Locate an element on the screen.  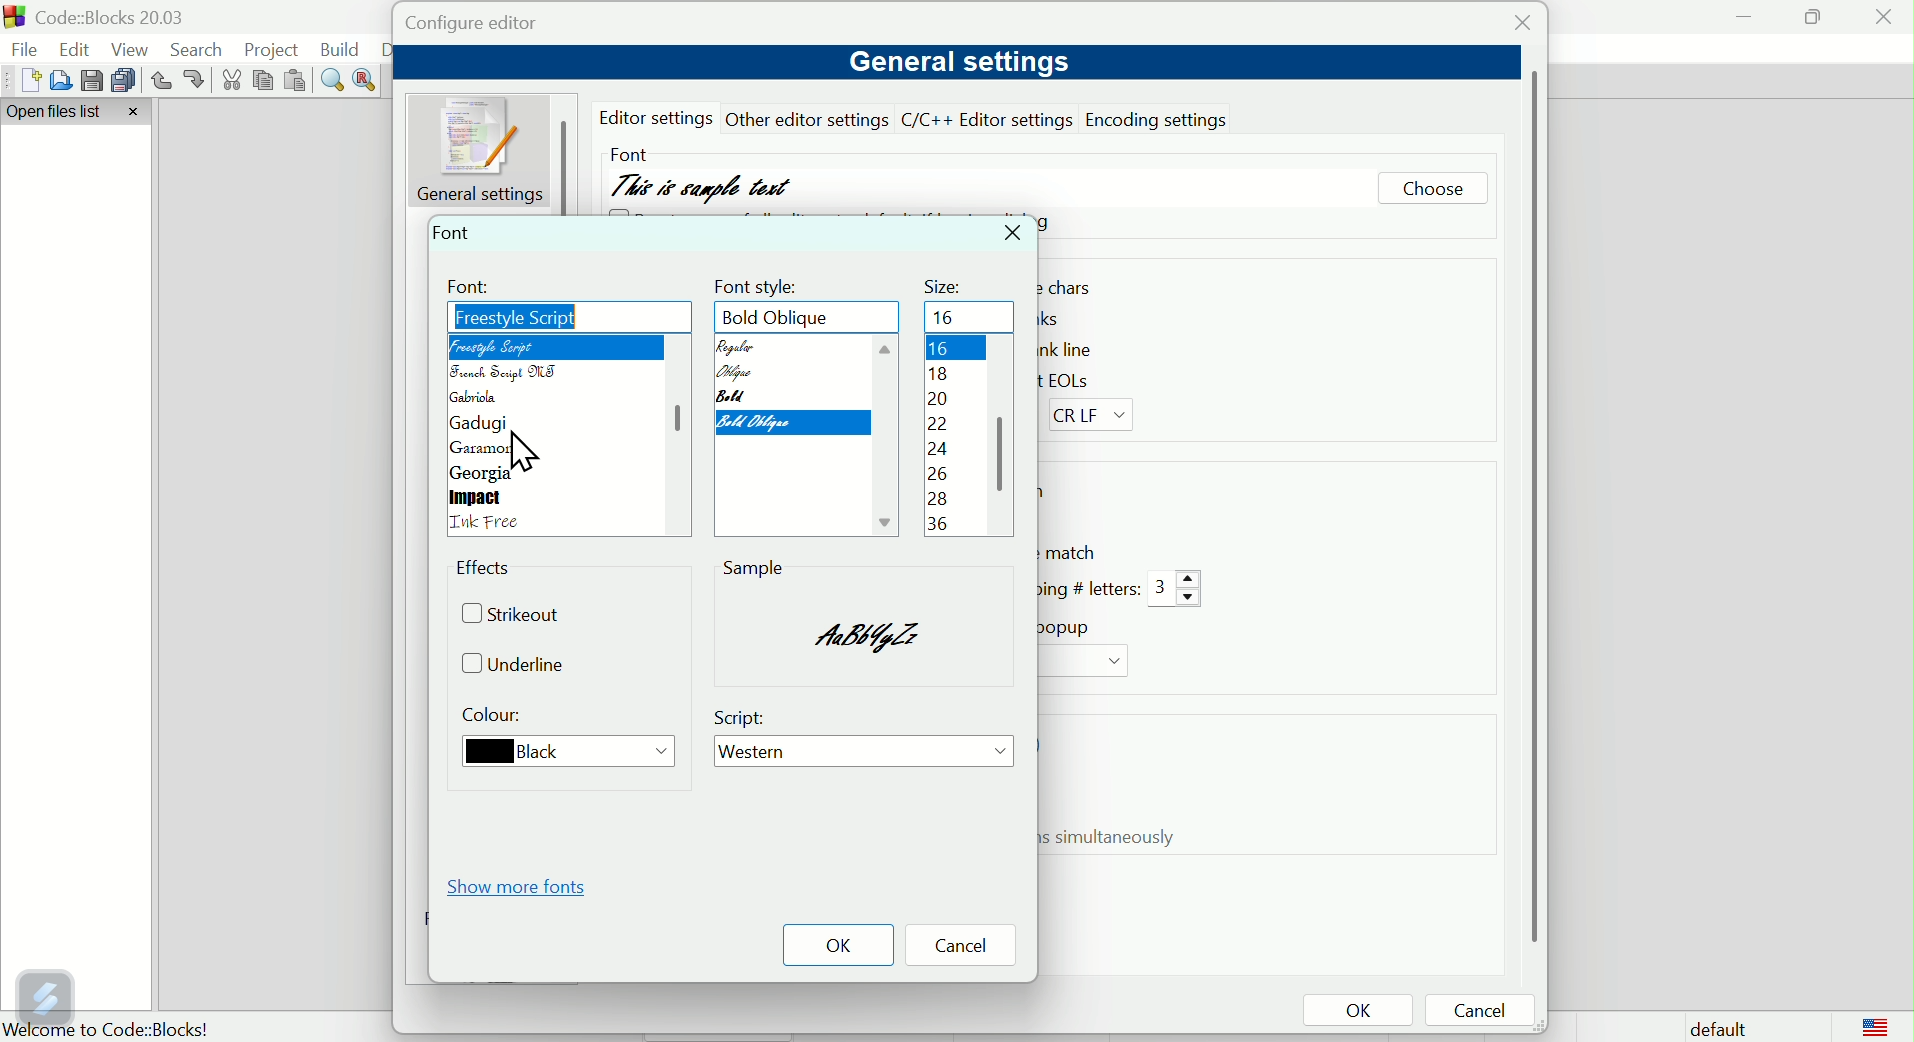
Replace is located at coordinates (367, 78).